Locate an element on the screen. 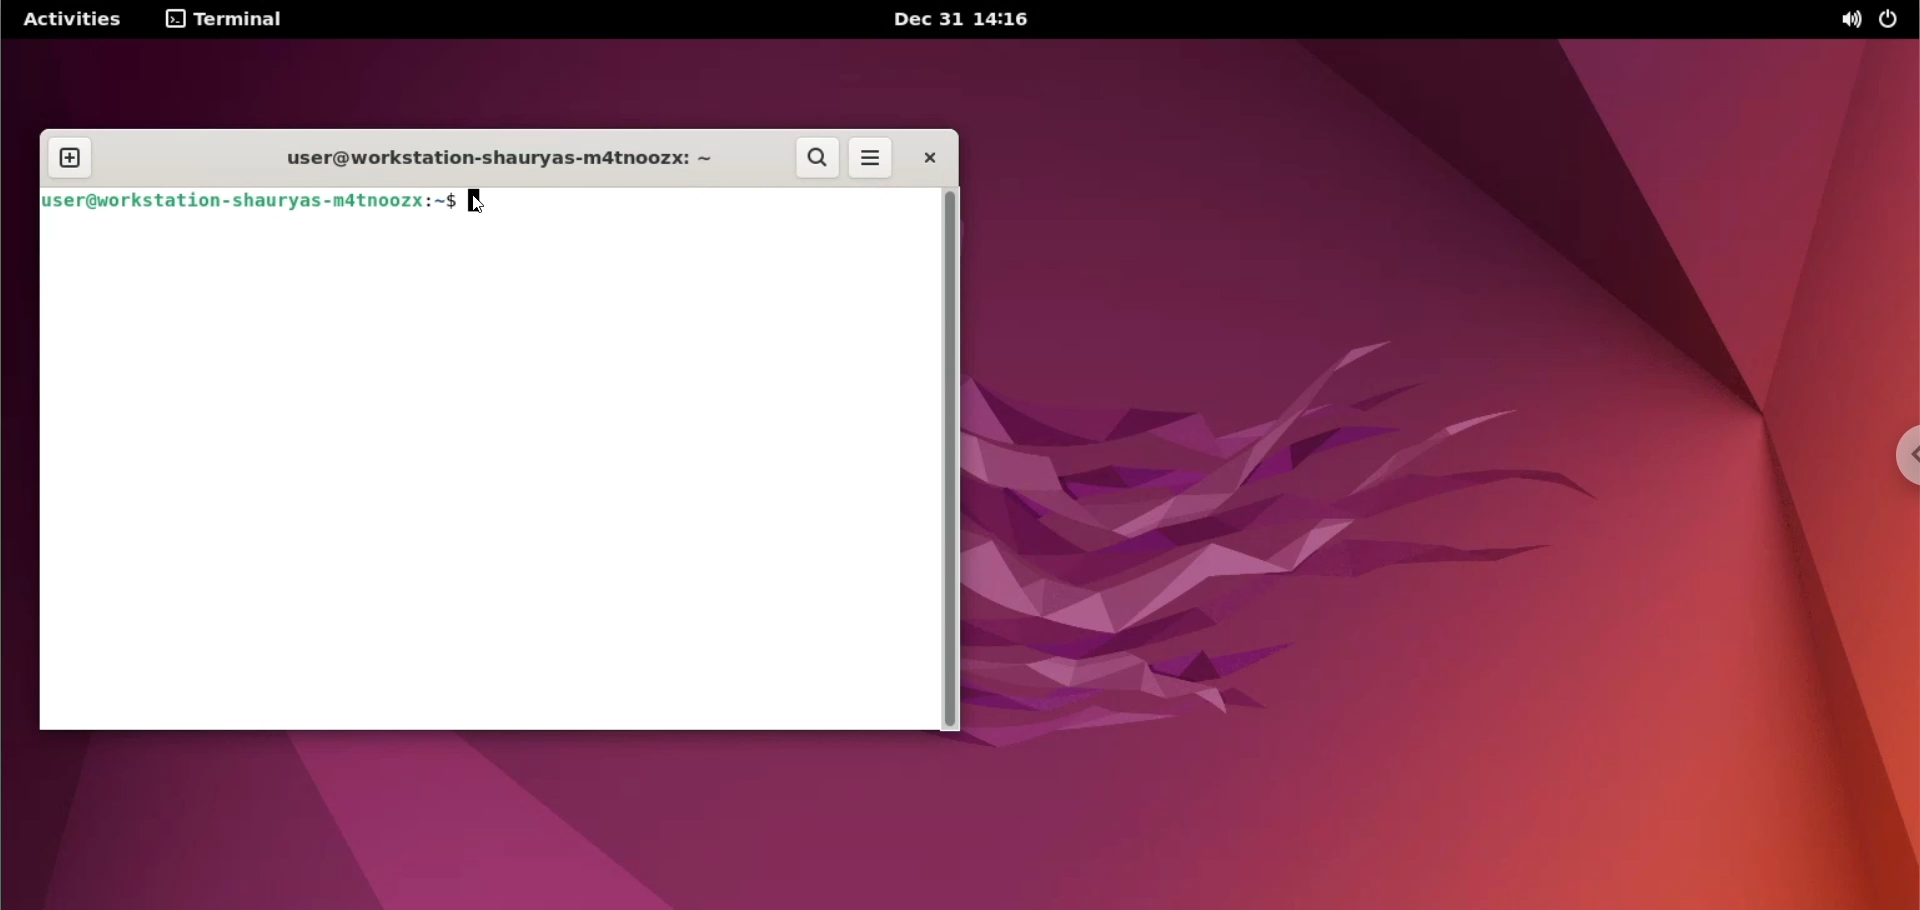 This screenshot has height=910, width=1920. terminal  is located at coordinates (227, 20).